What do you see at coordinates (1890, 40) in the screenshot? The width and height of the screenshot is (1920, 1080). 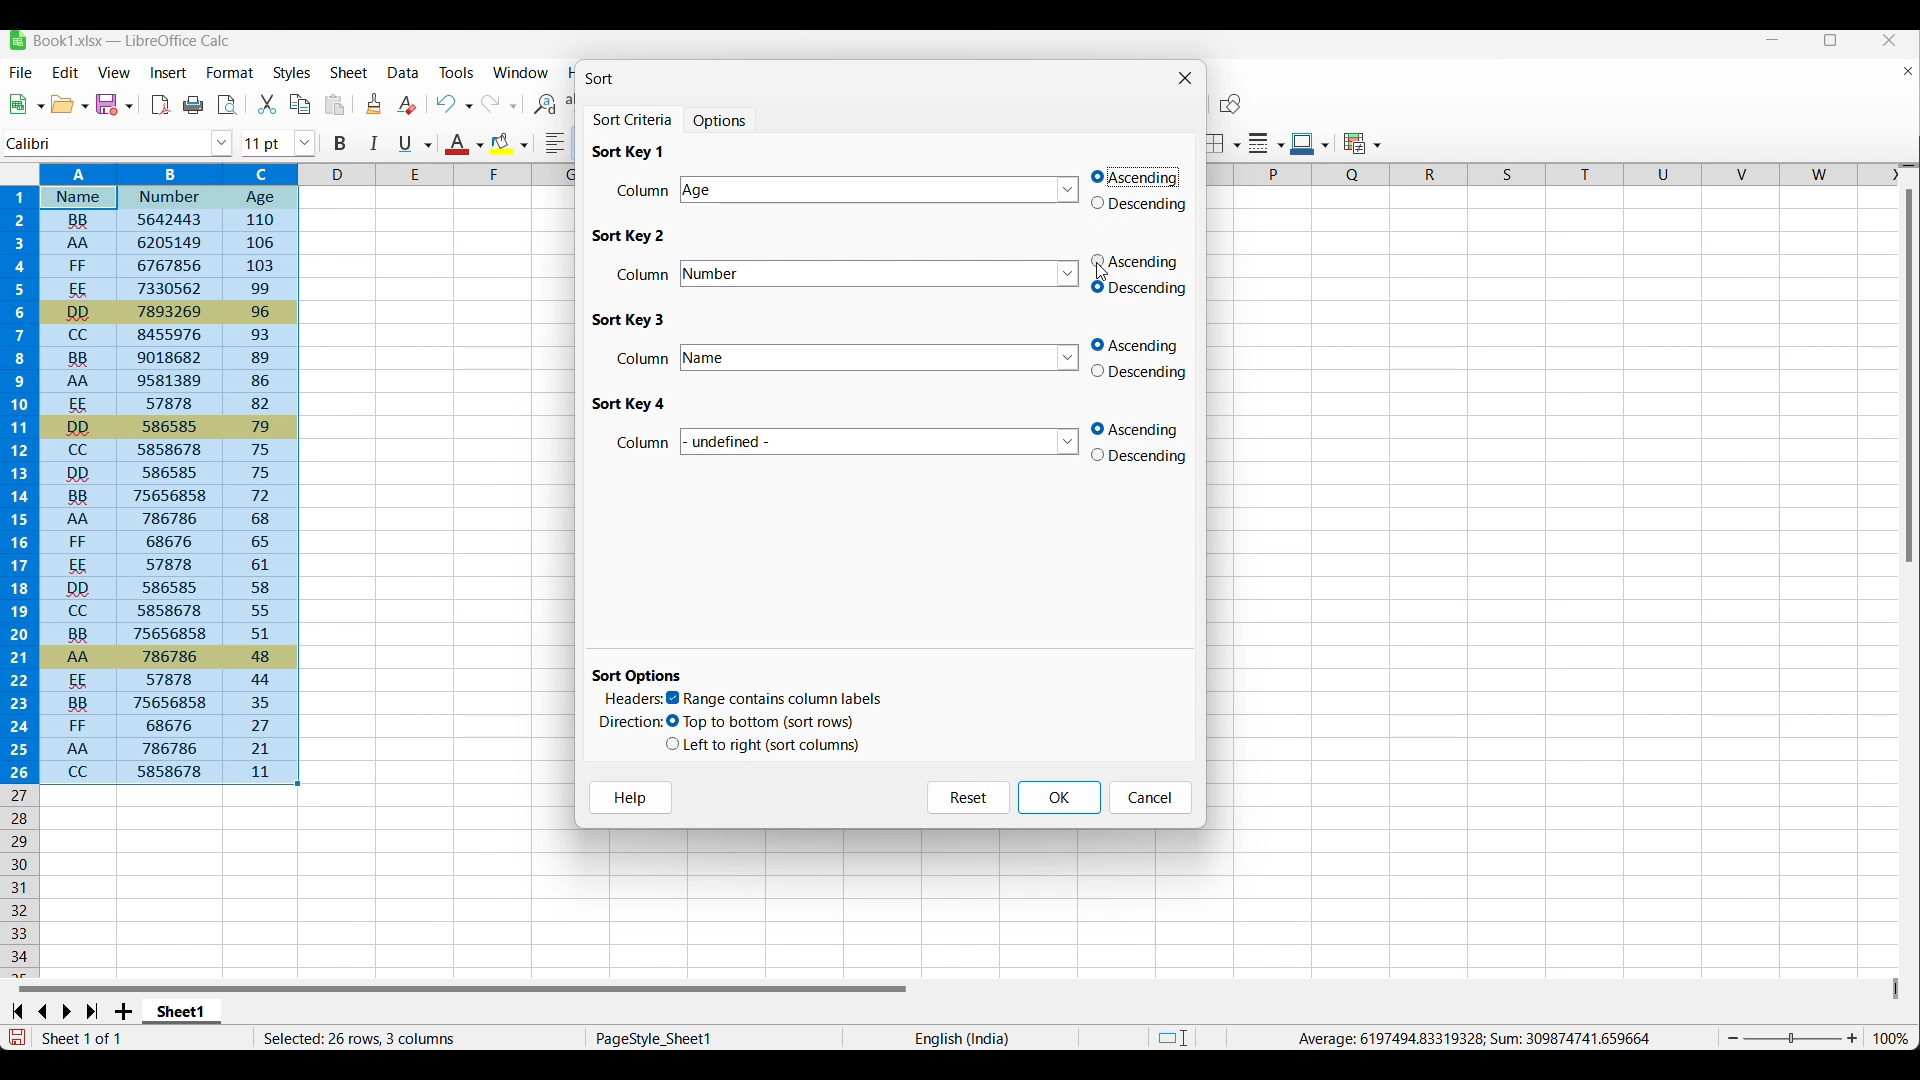 I see `Close interface` at bounding box center [1890, 40].